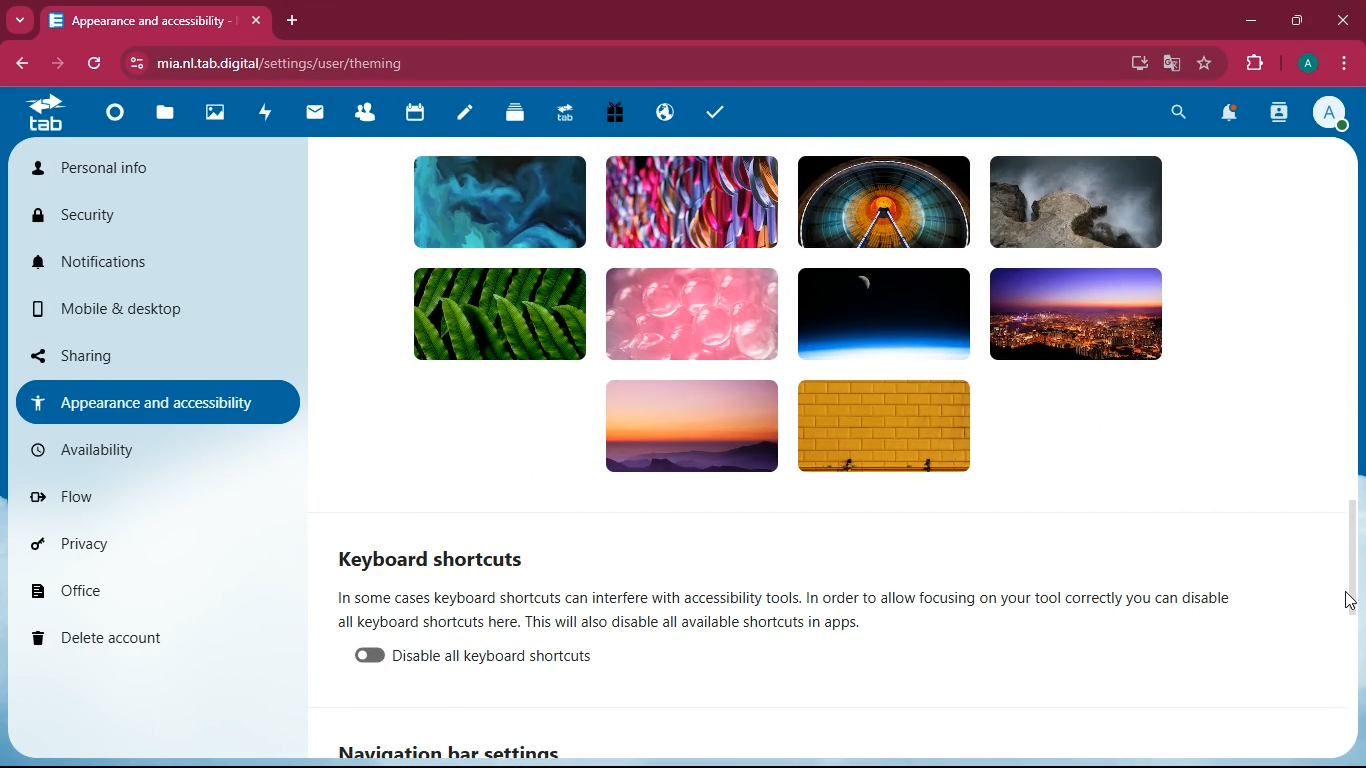 The height and width of the screenshot is (768, 1366). What do you see at coordinates (1228, 114) in the screenshot?
I see `notifications` at bounding box center [1228, 114].